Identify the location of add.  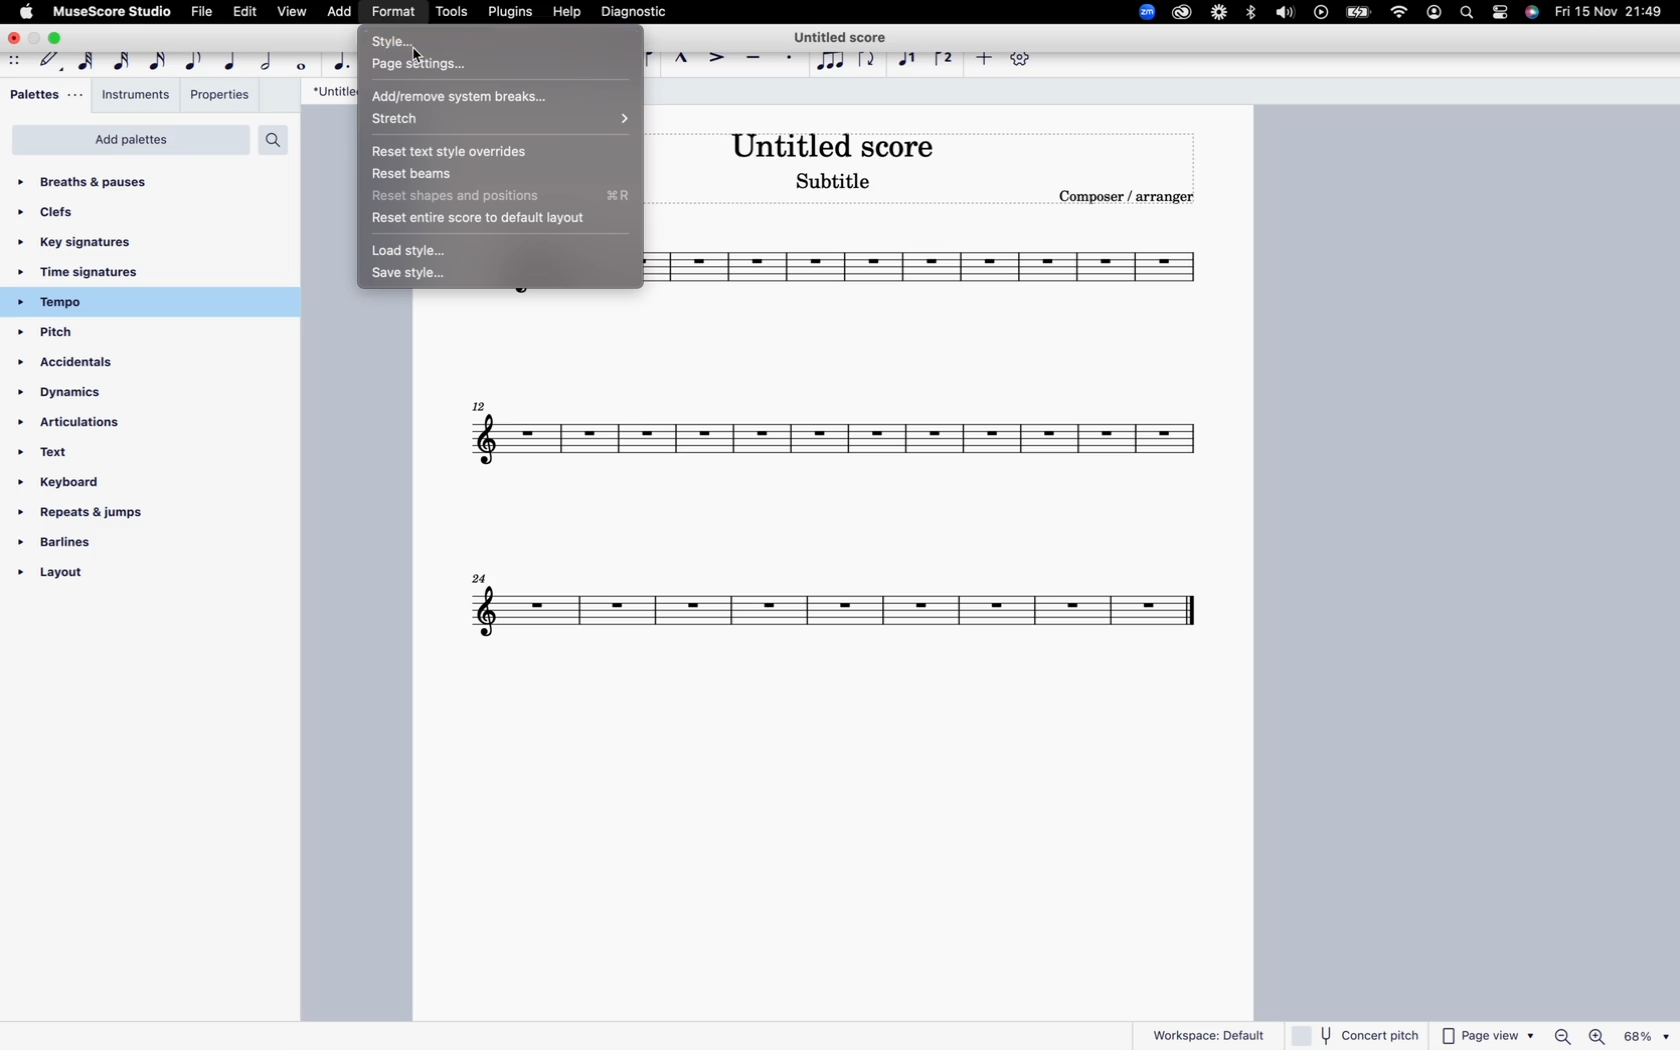
(342, 13).